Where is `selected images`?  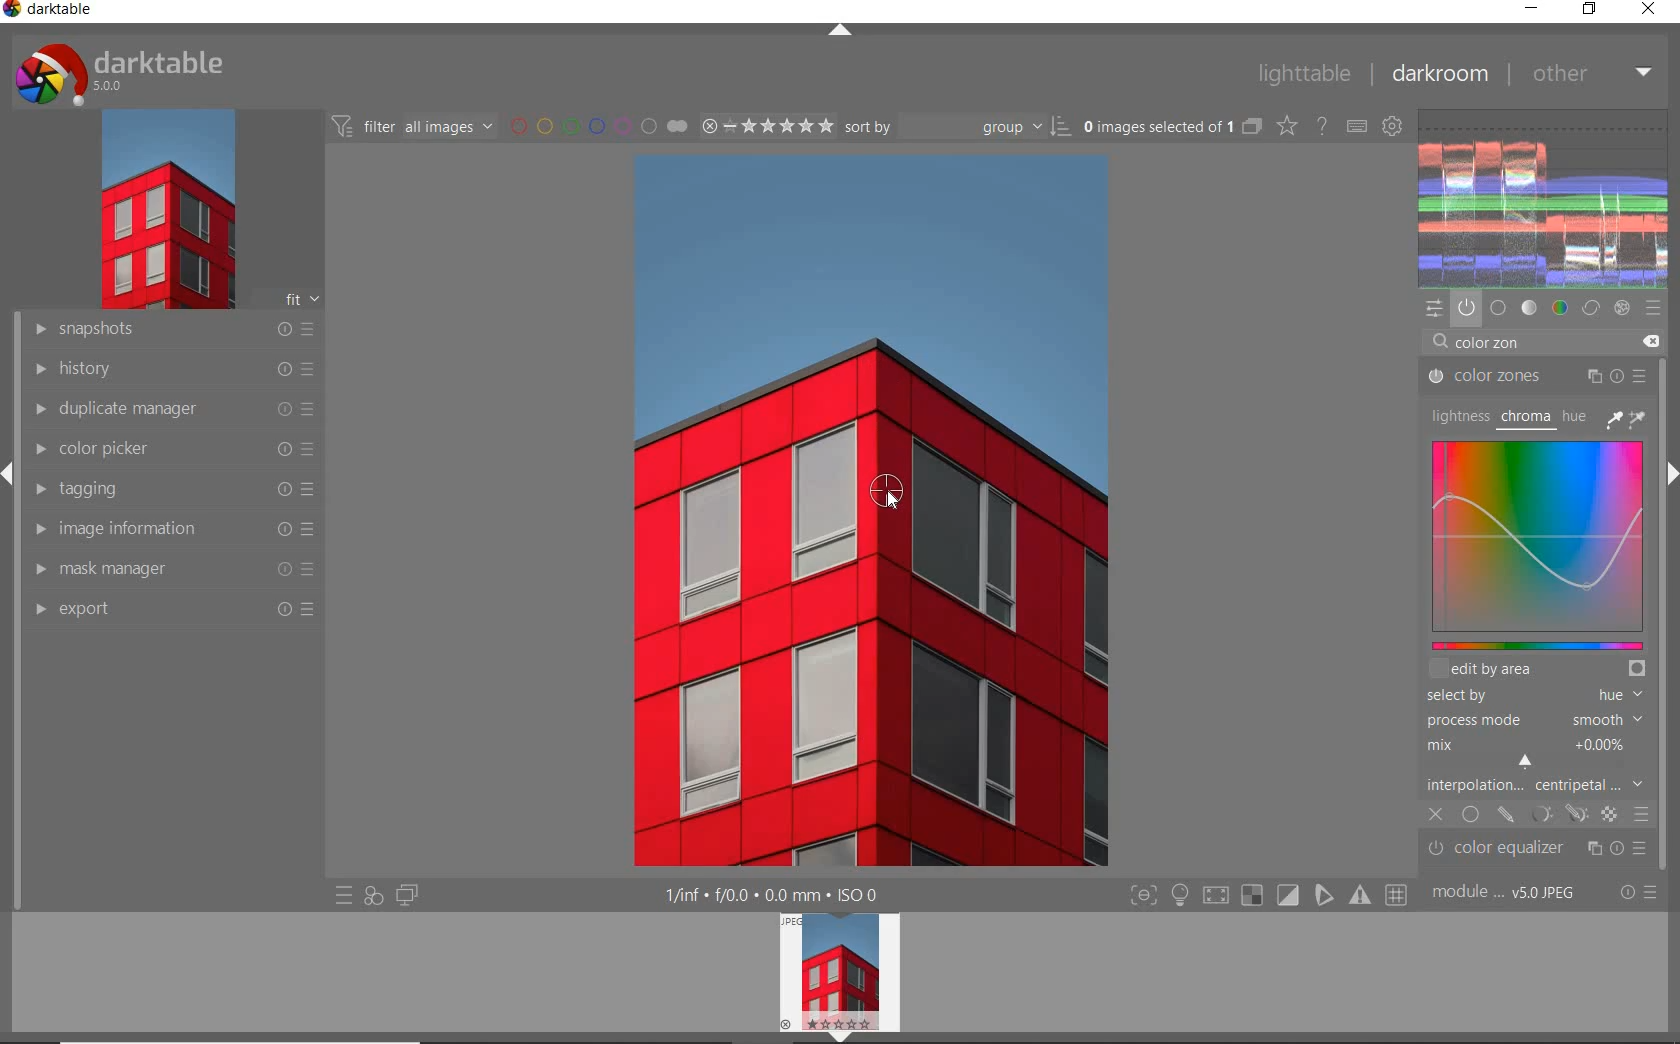 selected images is located at coordinates (1171, 128).